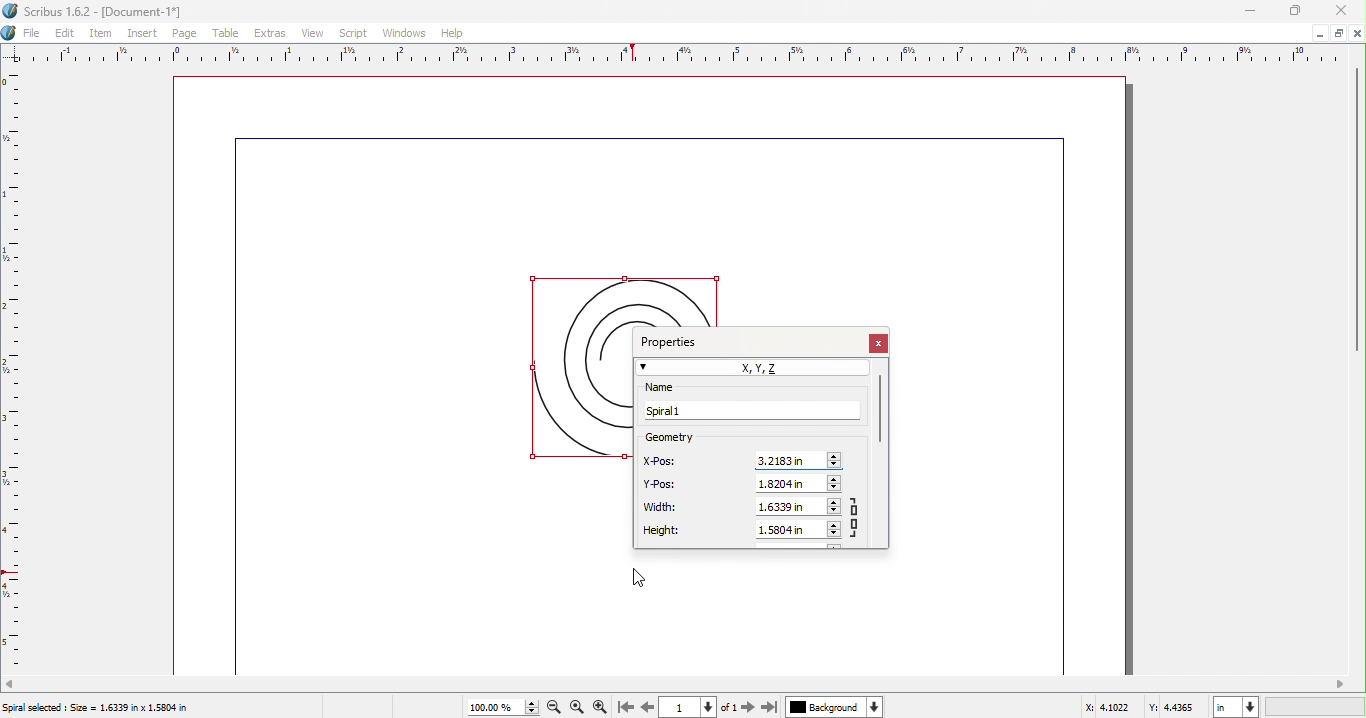 The height and width of the screenshot is (718, 1366). What do you see at coordinates (95, 707) in the screenshot?
I see `Status` at bounding box center [95, 707].